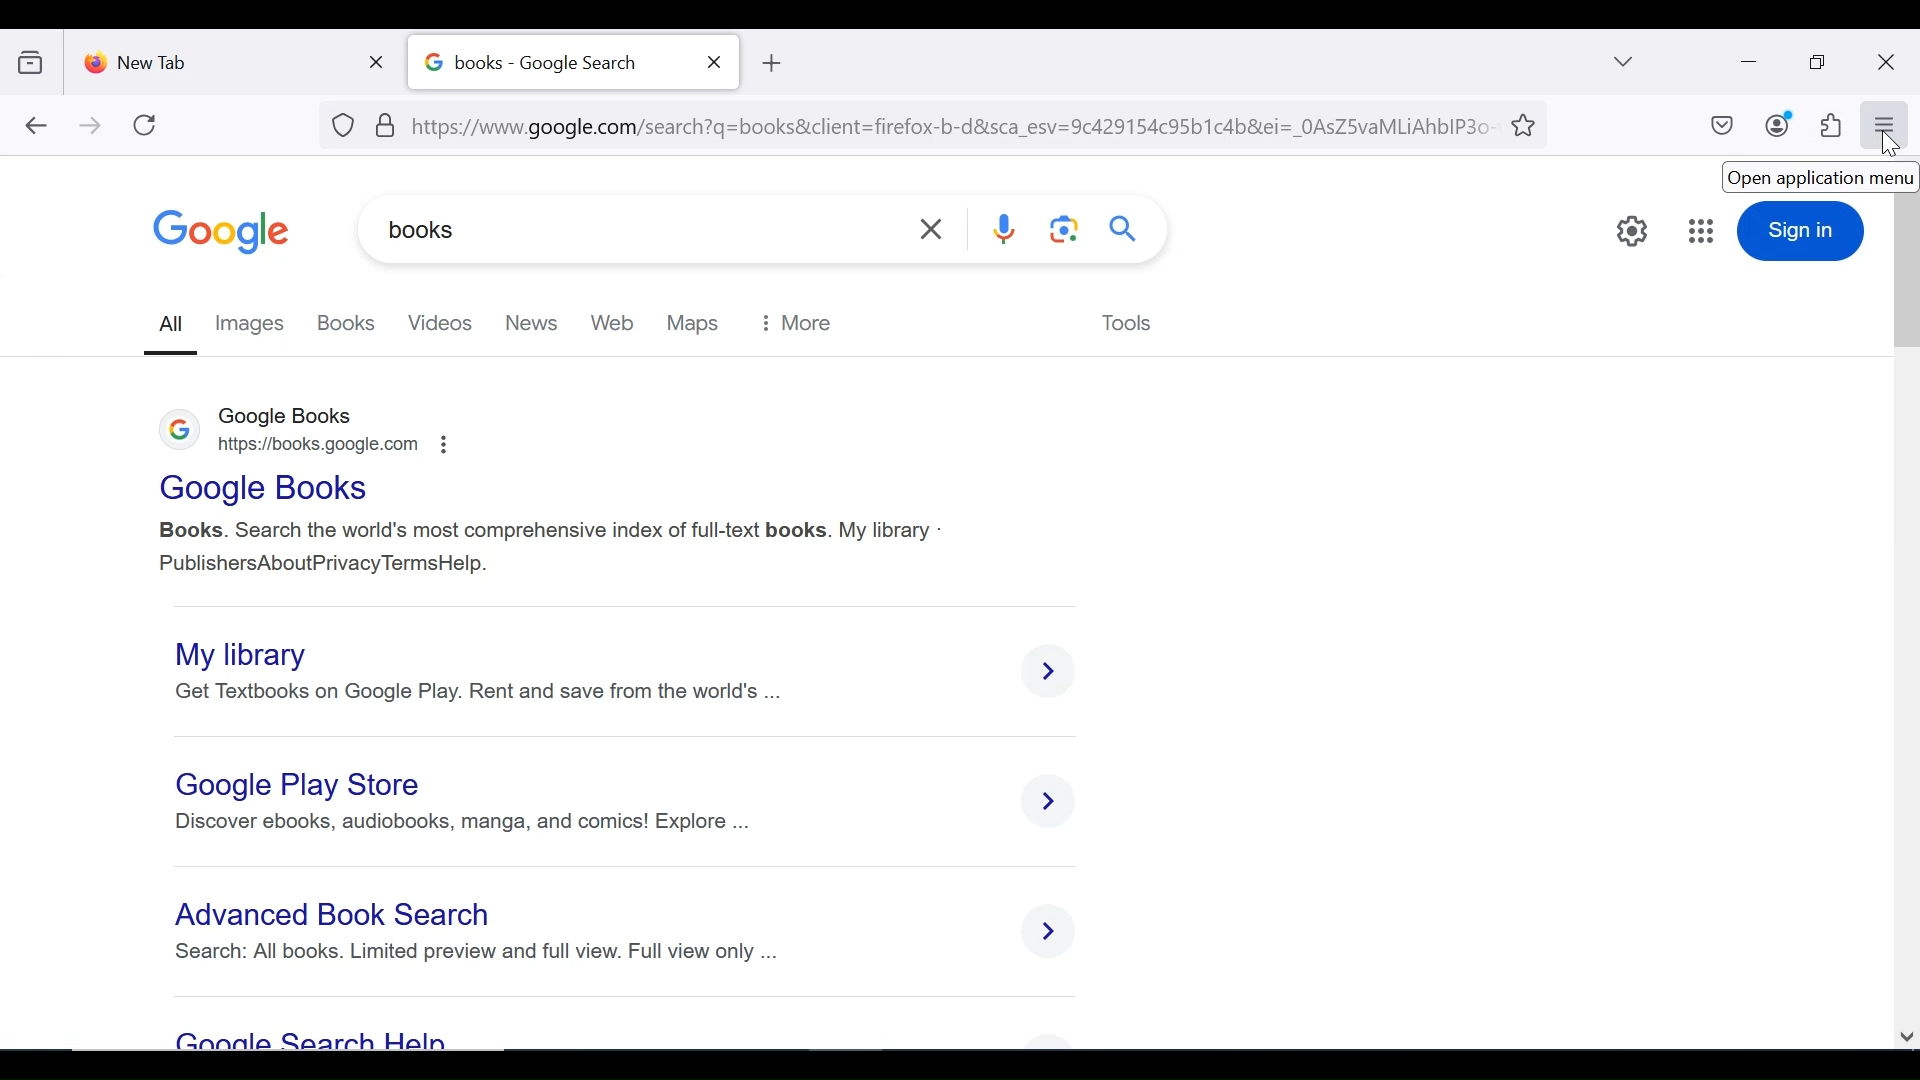 Image resolution: width=1920 pixels, height=1080 pixels. I want to click on Discover ebooks, audiobooks, manga, and comics! Explore ..., so click(457, 822).